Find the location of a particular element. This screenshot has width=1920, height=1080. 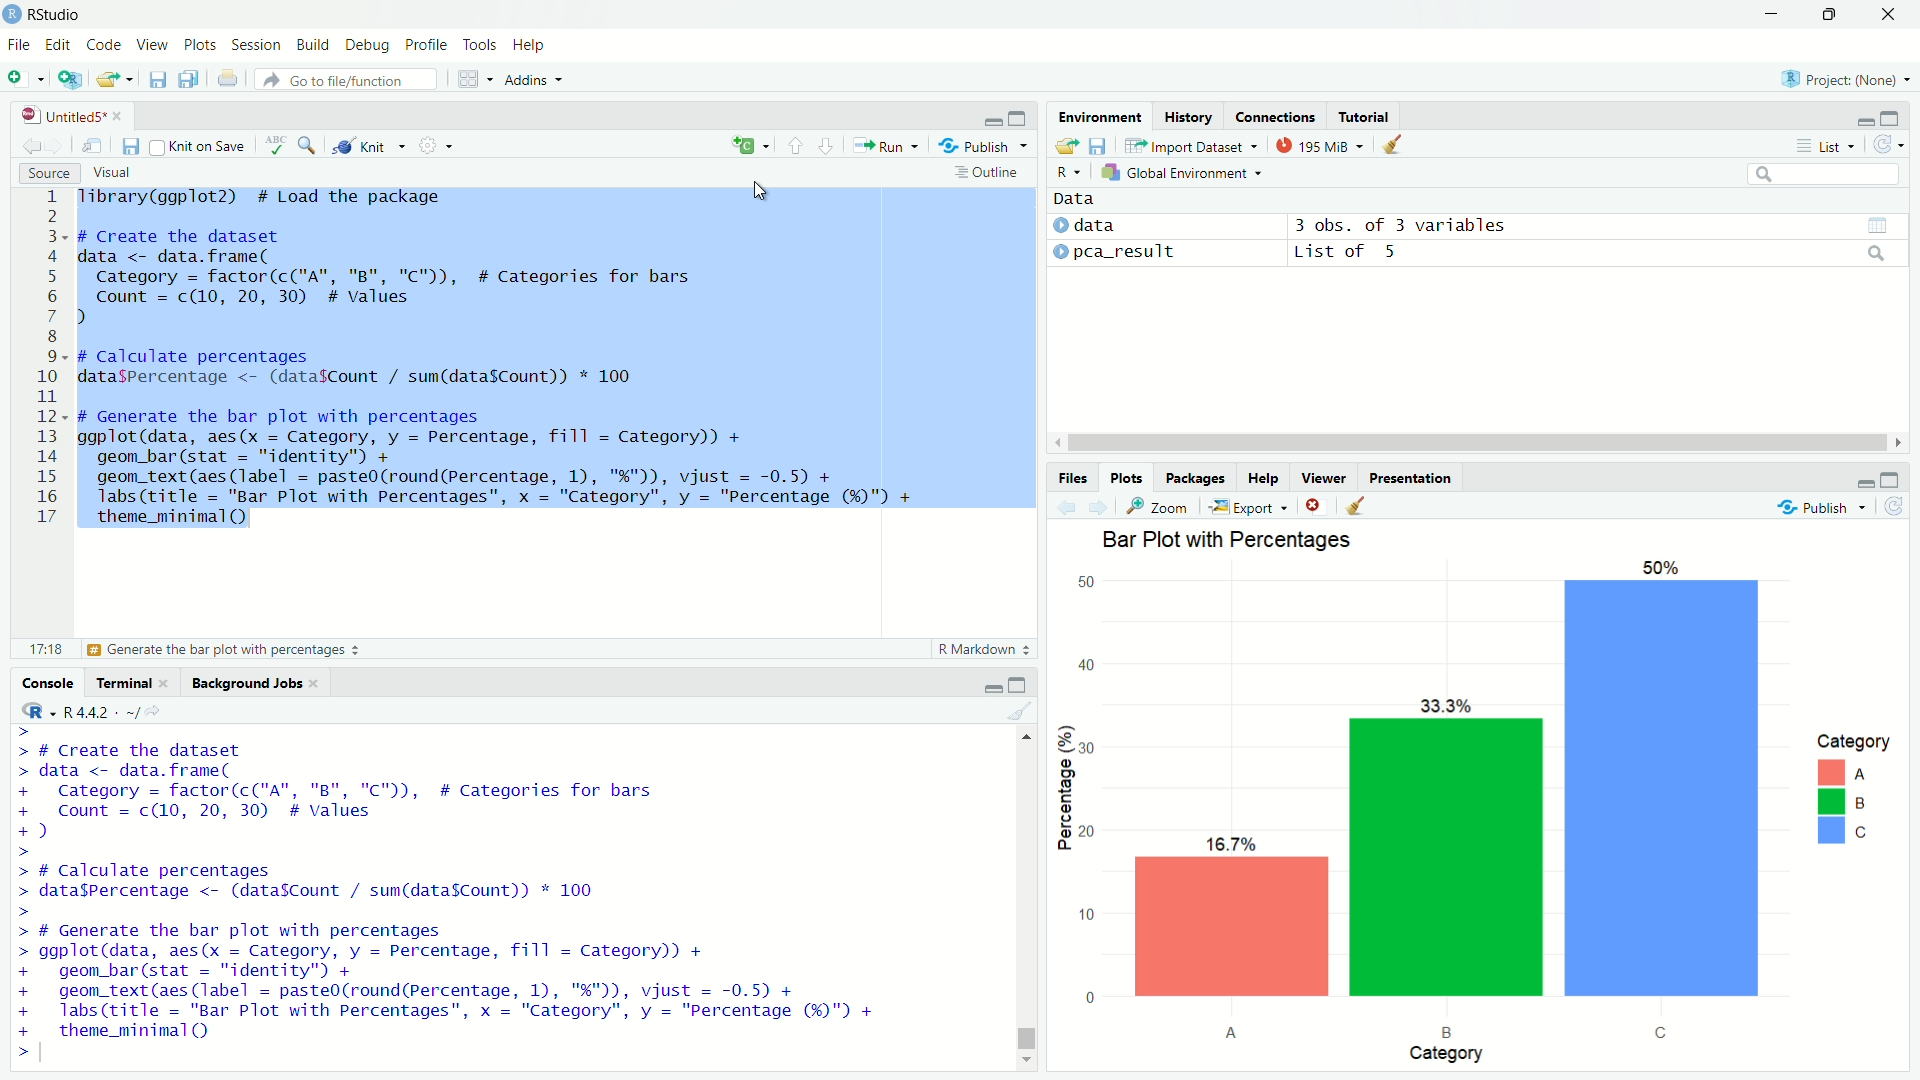

Code - library(ggplot2) # Load the package# Create the datasetdata <- data.frame(Category = factor(c("A", "B", "C"™)), # Categories for barsCount = c(10, 20, 30) # Values)# Calculate percentagesdataspercentage <- (datafCount / sum(datasCount)) * 100 I# Generate the bar plot with percentagesggplot(data, aes(x = Category, y = Percentage, fill = Category)) +geom_bar(stat = "identity") +geom_text (aes (label = paste0(round(Percentage, 1), "%")), vjust = -0.5) +Tabs(title = "Bar Plot with Percentages", x = "Category", y = "Percentage (%)") +theme_minimal OQ is located at coordinates (502, 361).